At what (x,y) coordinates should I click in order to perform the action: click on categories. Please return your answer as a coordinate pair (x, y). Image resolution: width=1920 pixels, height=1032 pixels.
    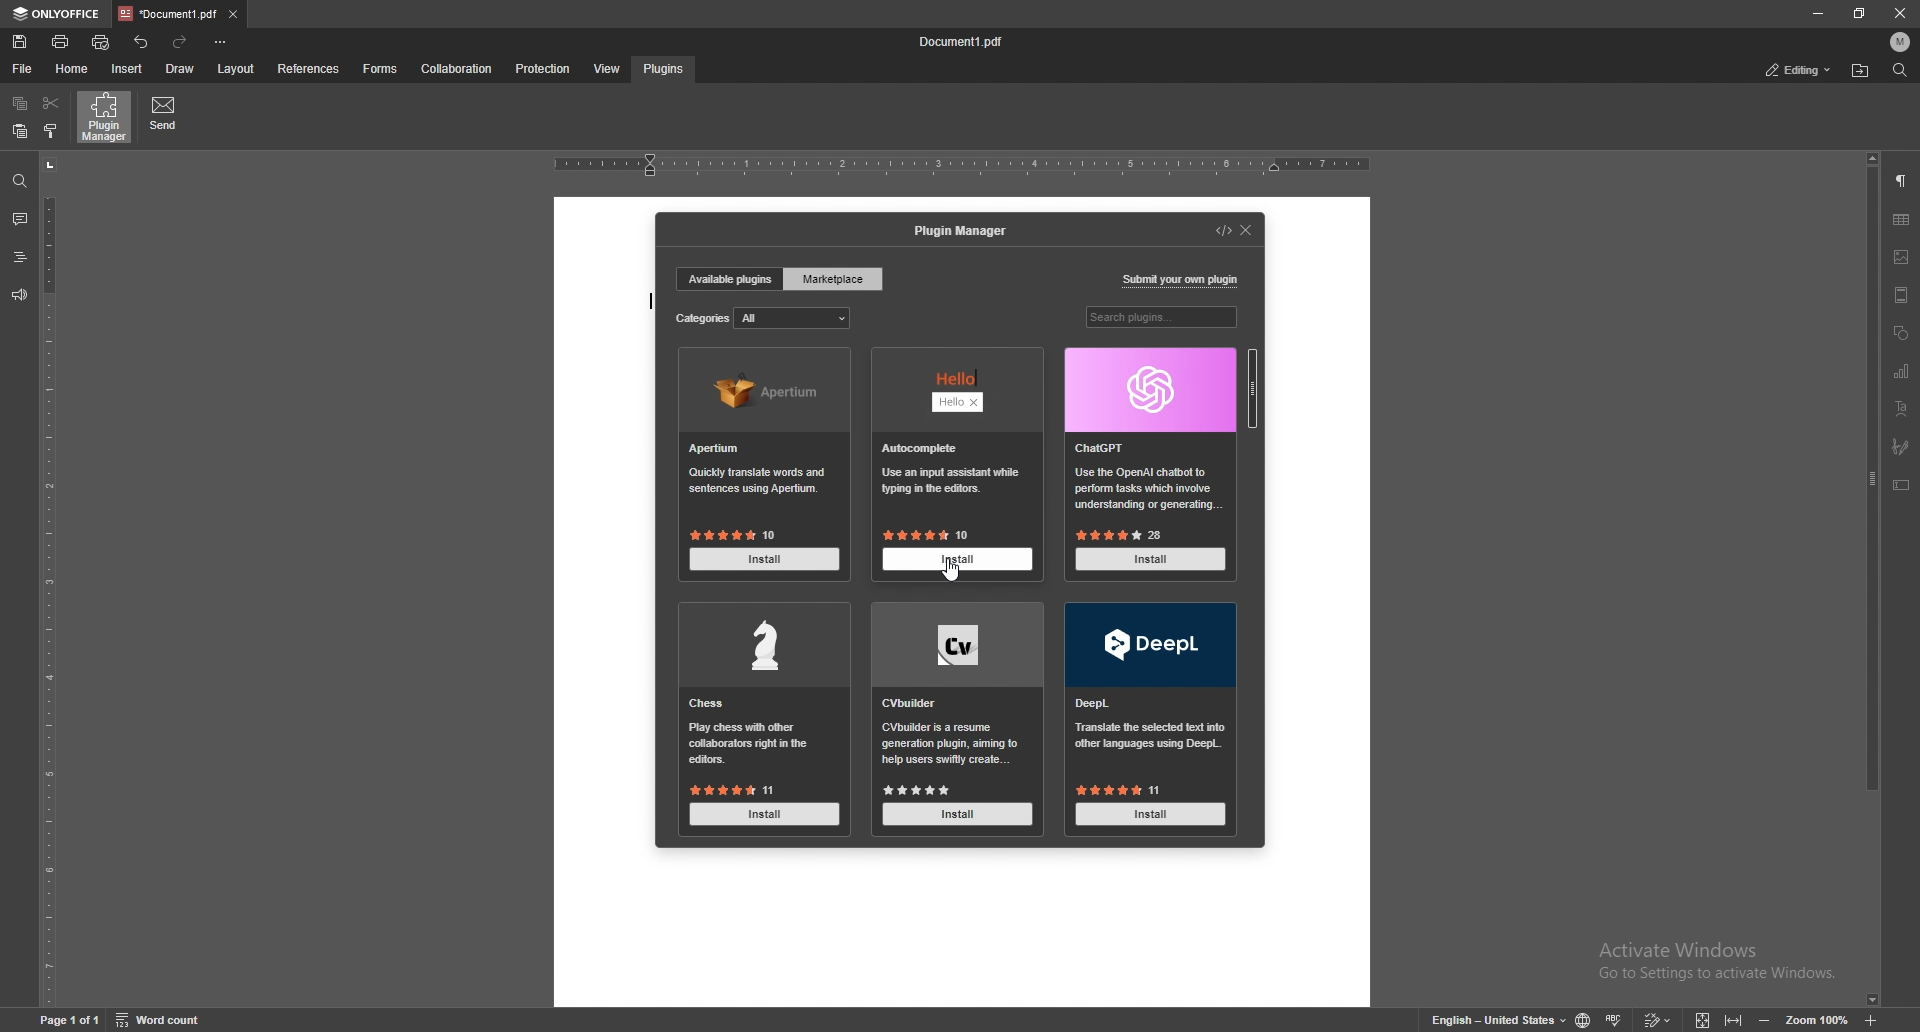
    Looking at the image, I should click on (761, 318).